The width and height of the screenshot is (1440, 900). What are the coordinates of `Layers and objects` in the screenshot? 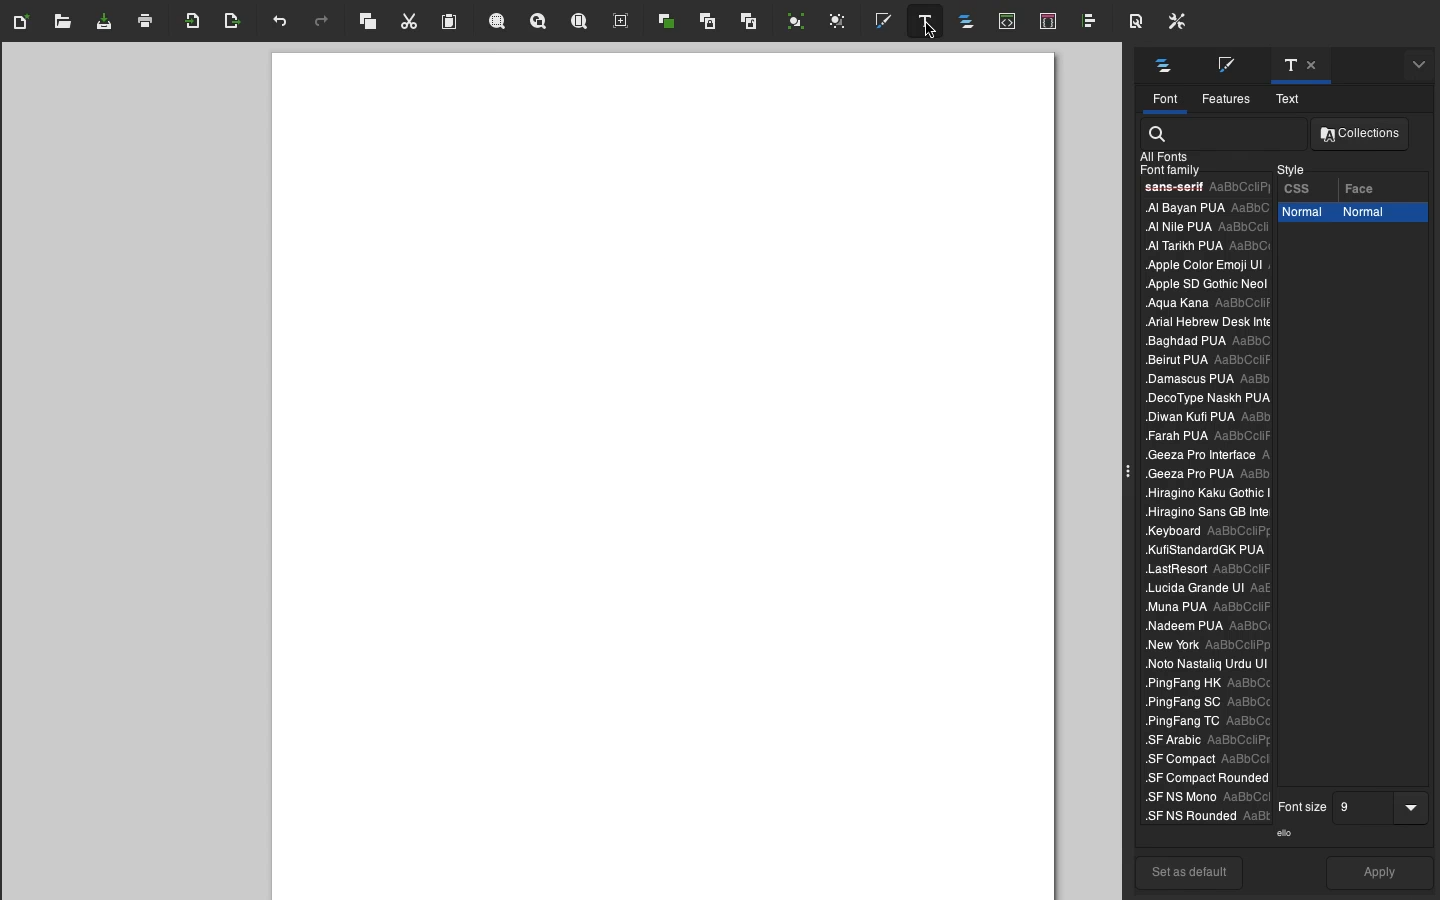 It's located at (971, 24).